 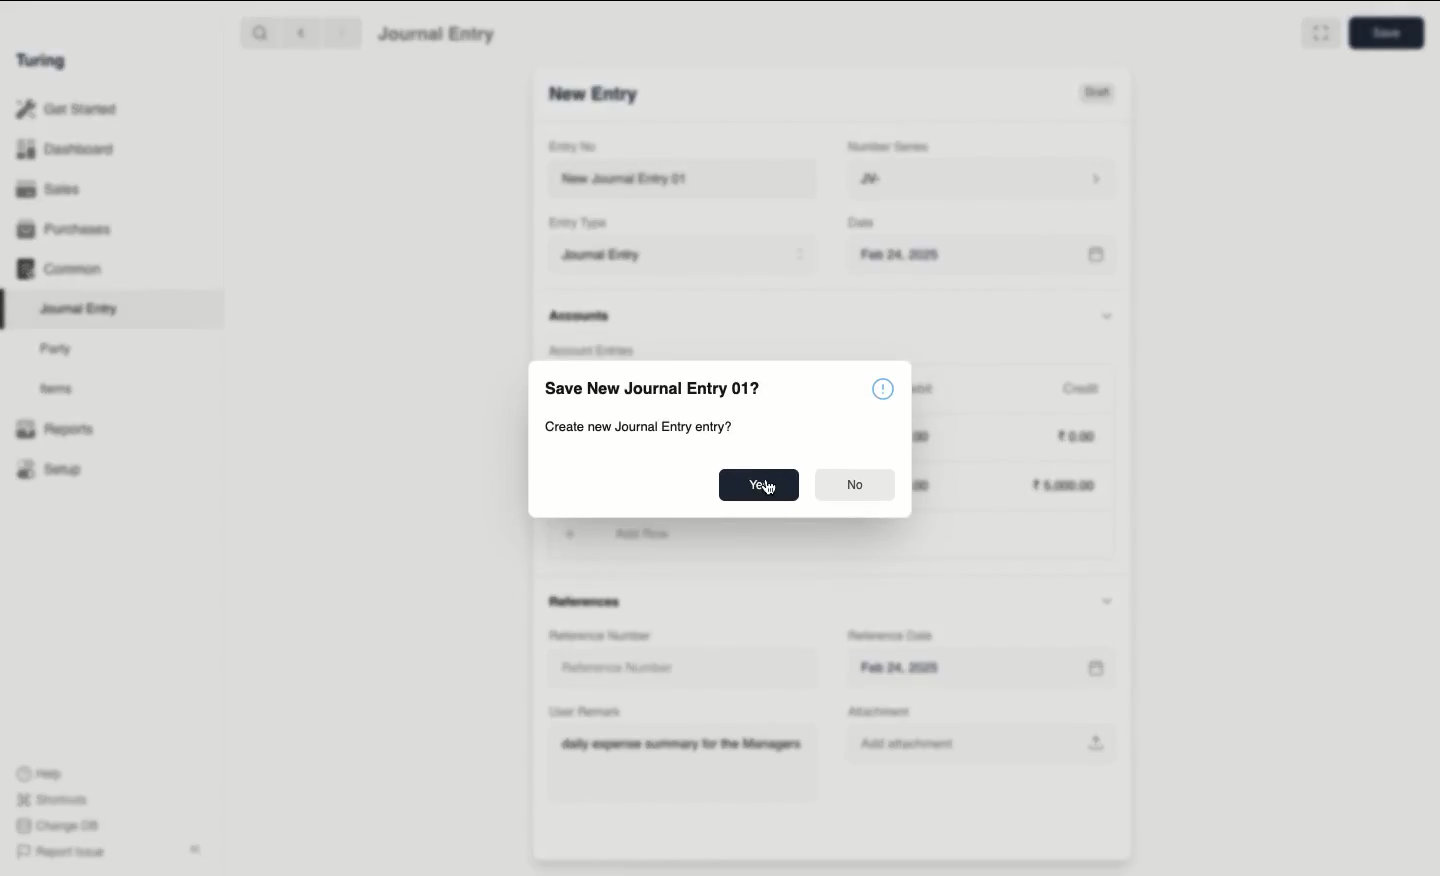 I want to click on Get Started, so click(x=68, y=110).